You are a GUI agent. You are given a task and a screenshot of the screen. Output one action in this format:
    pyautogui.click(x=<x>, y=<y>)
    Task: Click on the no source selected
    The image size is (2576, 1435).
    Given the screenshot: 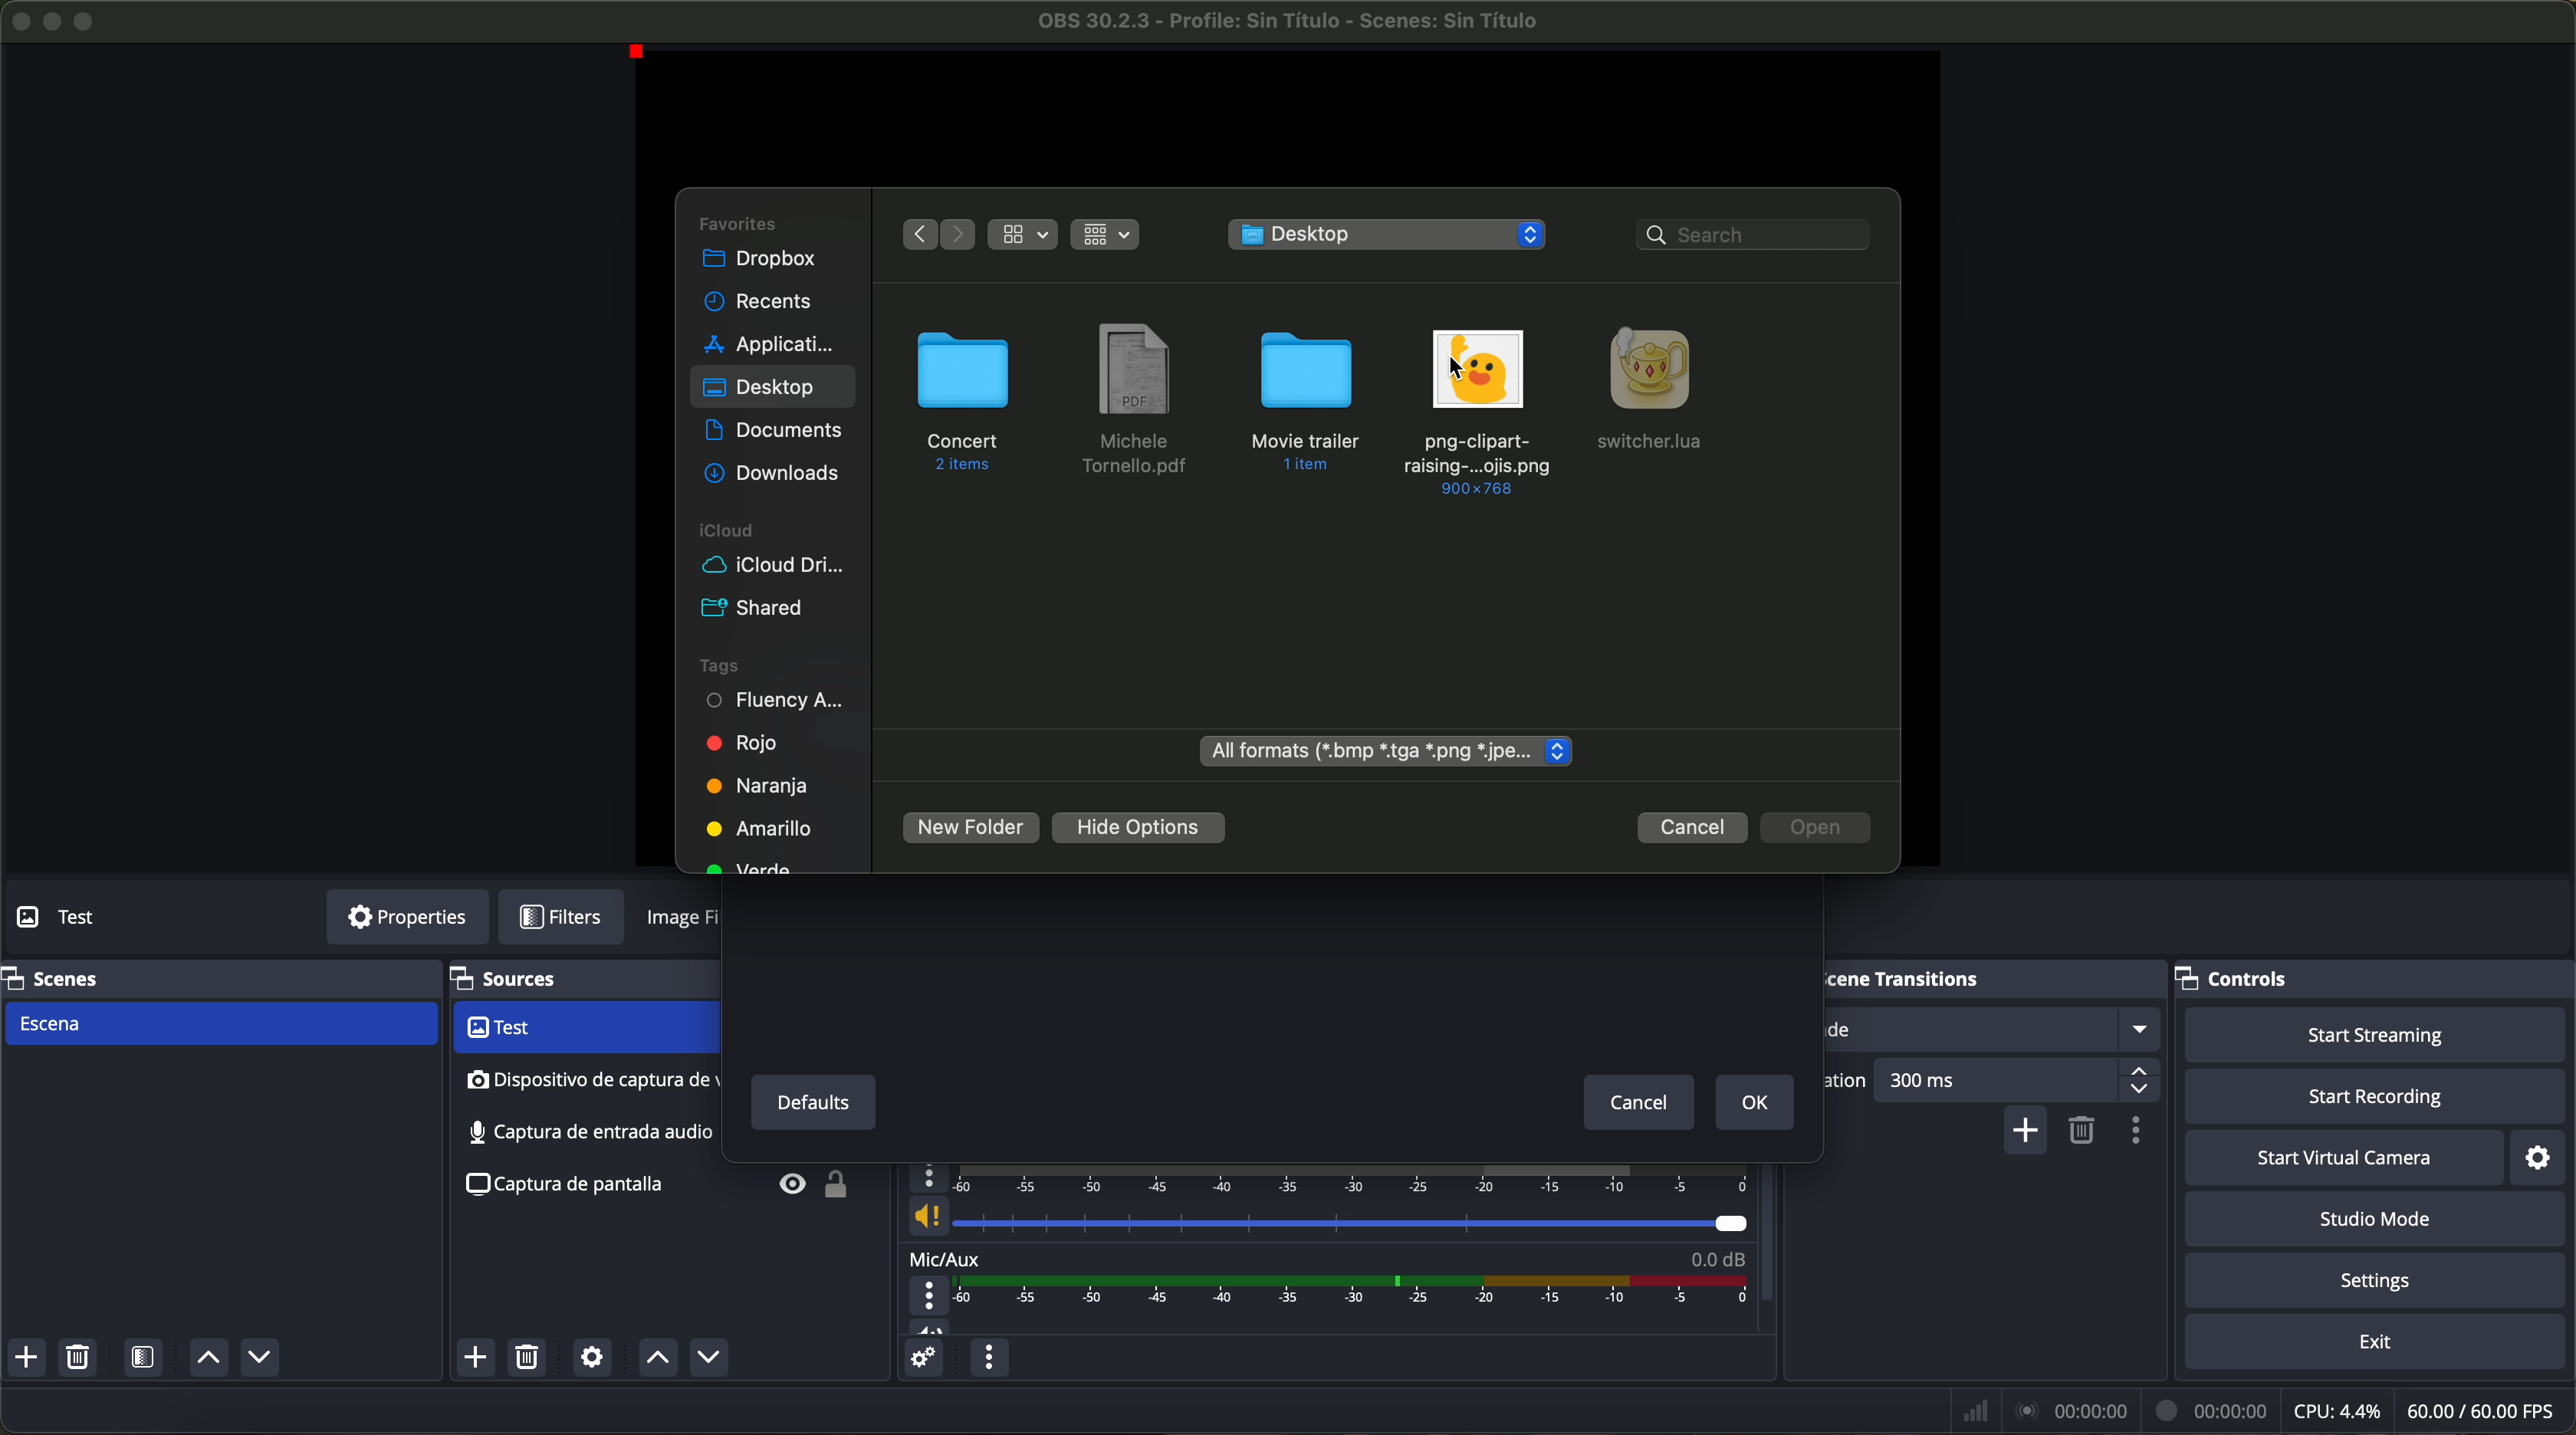 What is the action you would take?
    pyautogui.click(x=105, y=915)
    